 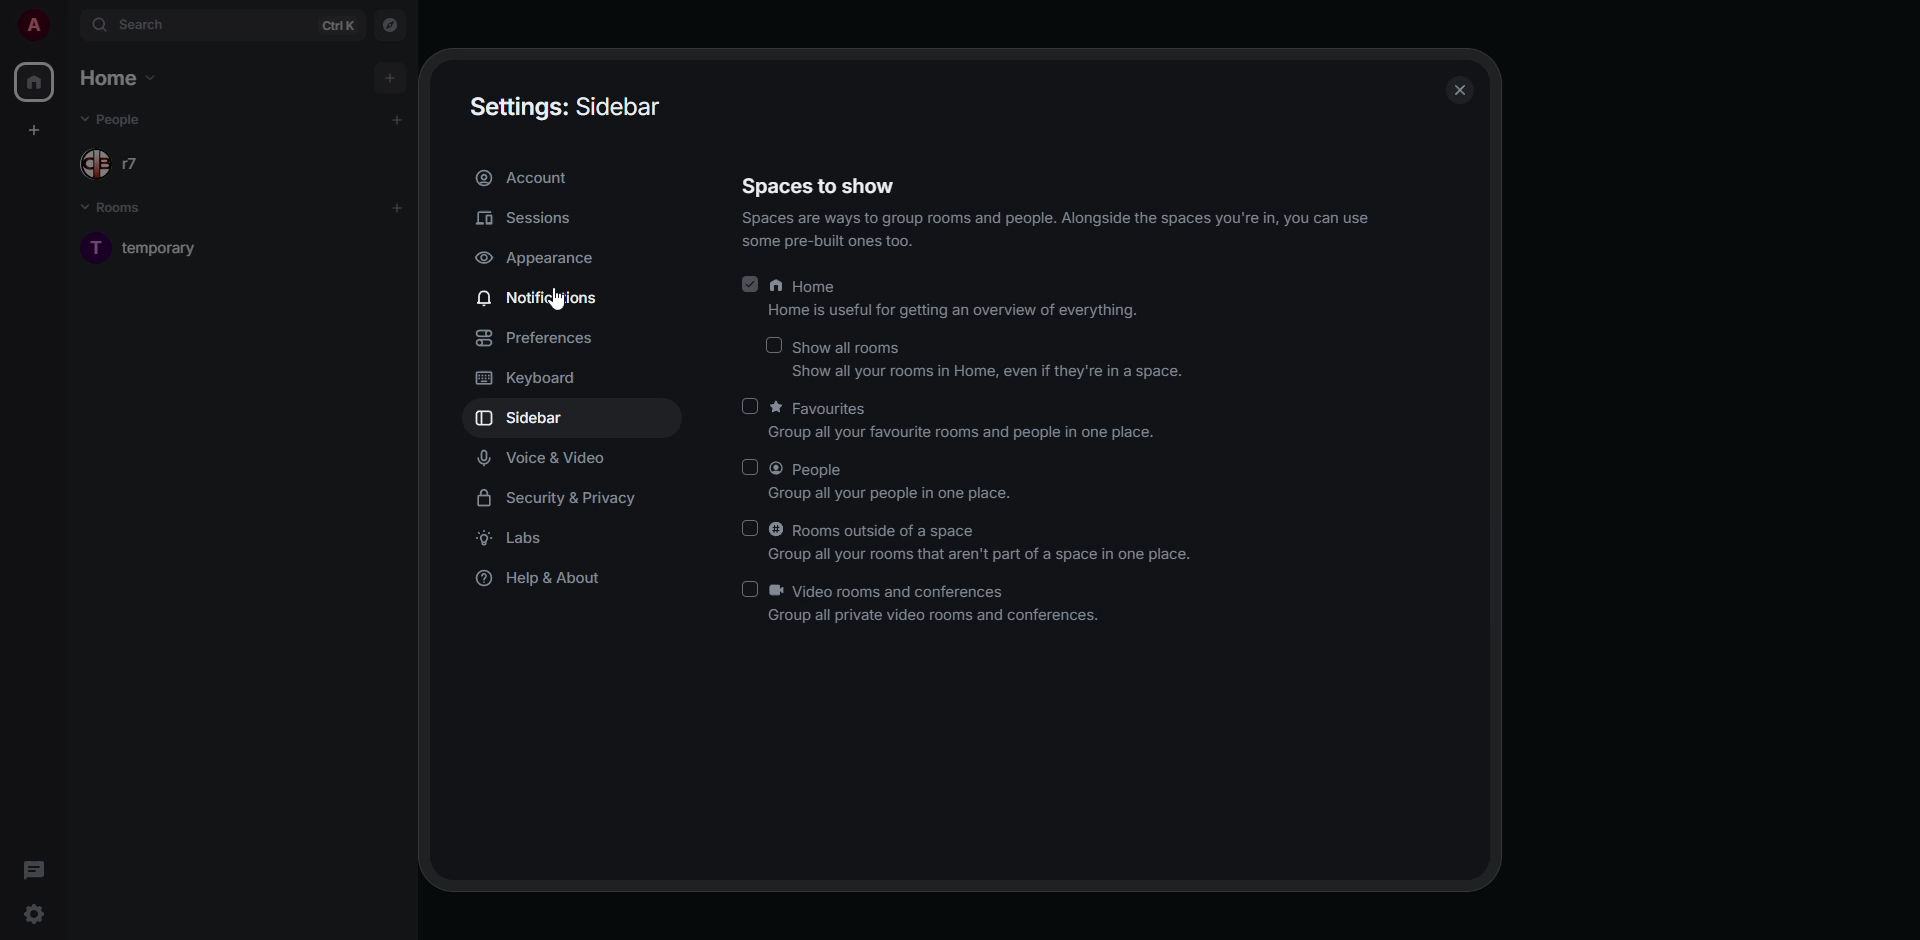 What do you see at coordinates (1462, 87) in the screenshot?
I see `close` at bounding box center [1462, 87].